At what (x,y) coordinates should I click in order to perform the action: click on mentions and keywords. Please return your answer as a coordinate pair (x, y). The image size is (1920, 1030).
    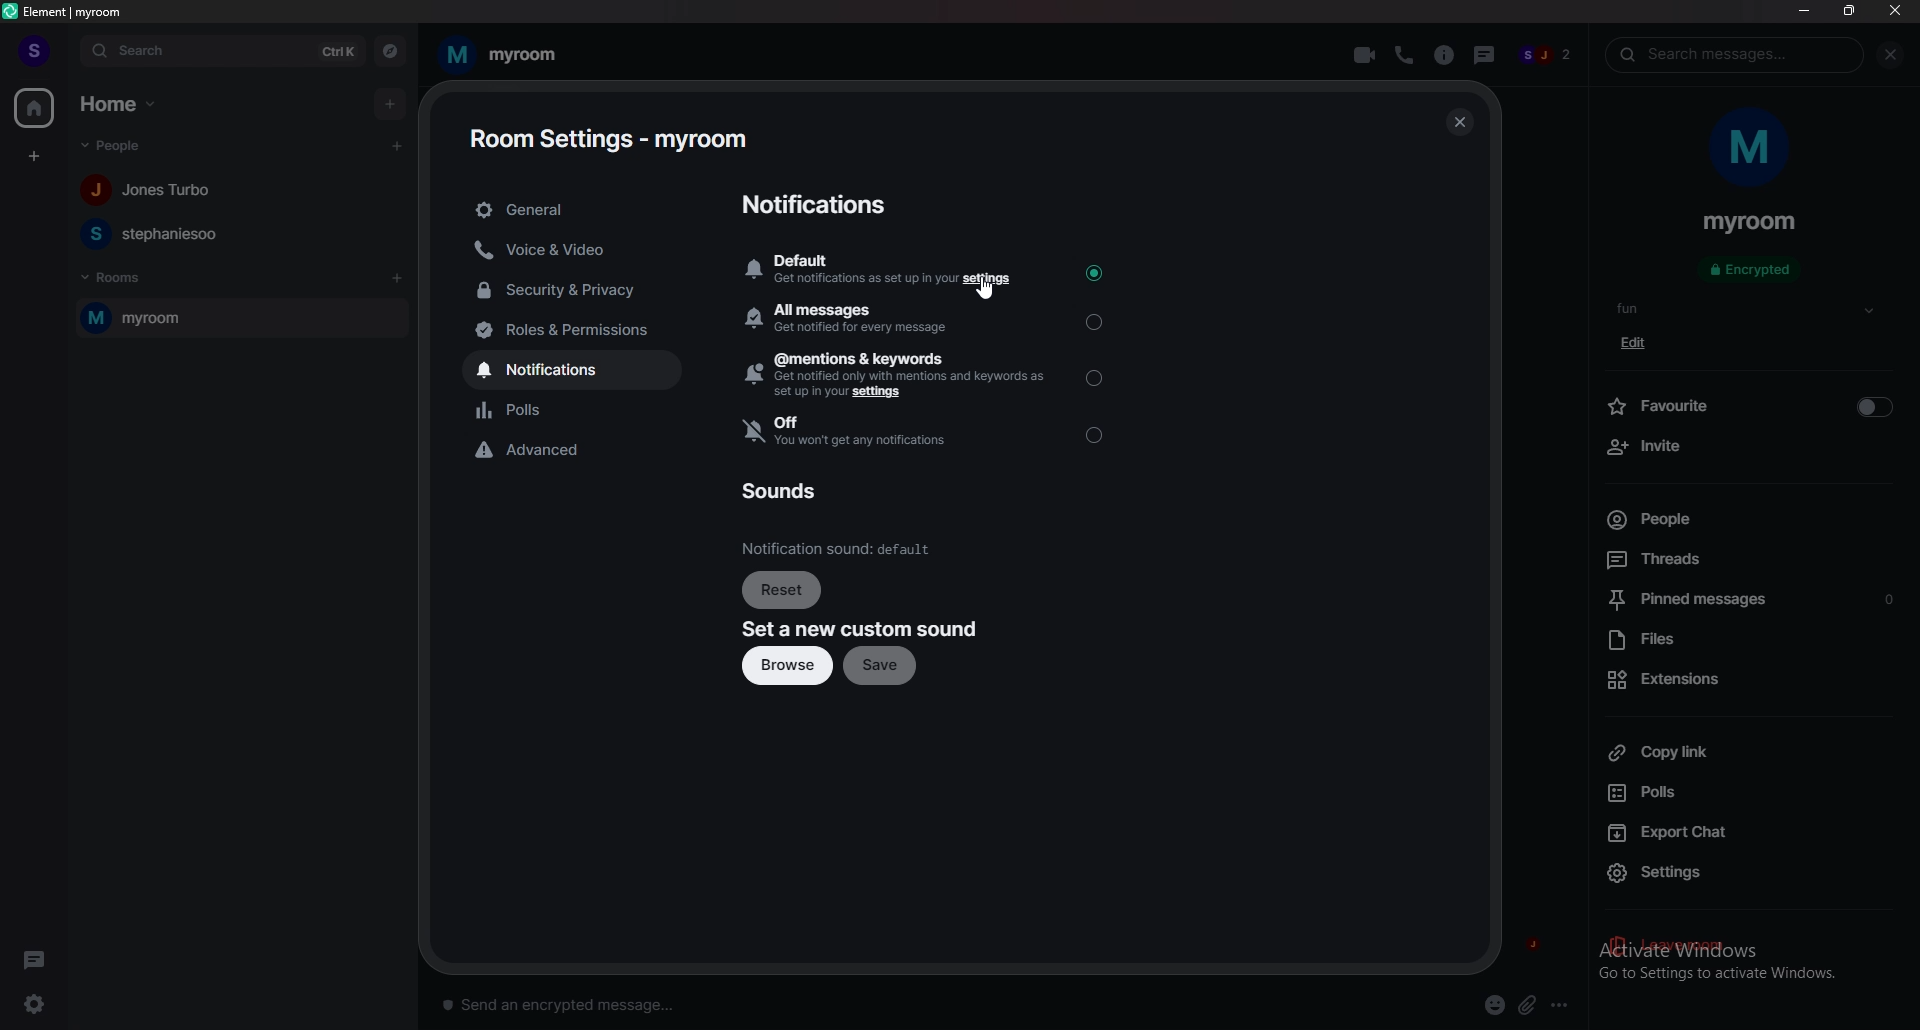
    Looking at the image, I should click on (928, 374).